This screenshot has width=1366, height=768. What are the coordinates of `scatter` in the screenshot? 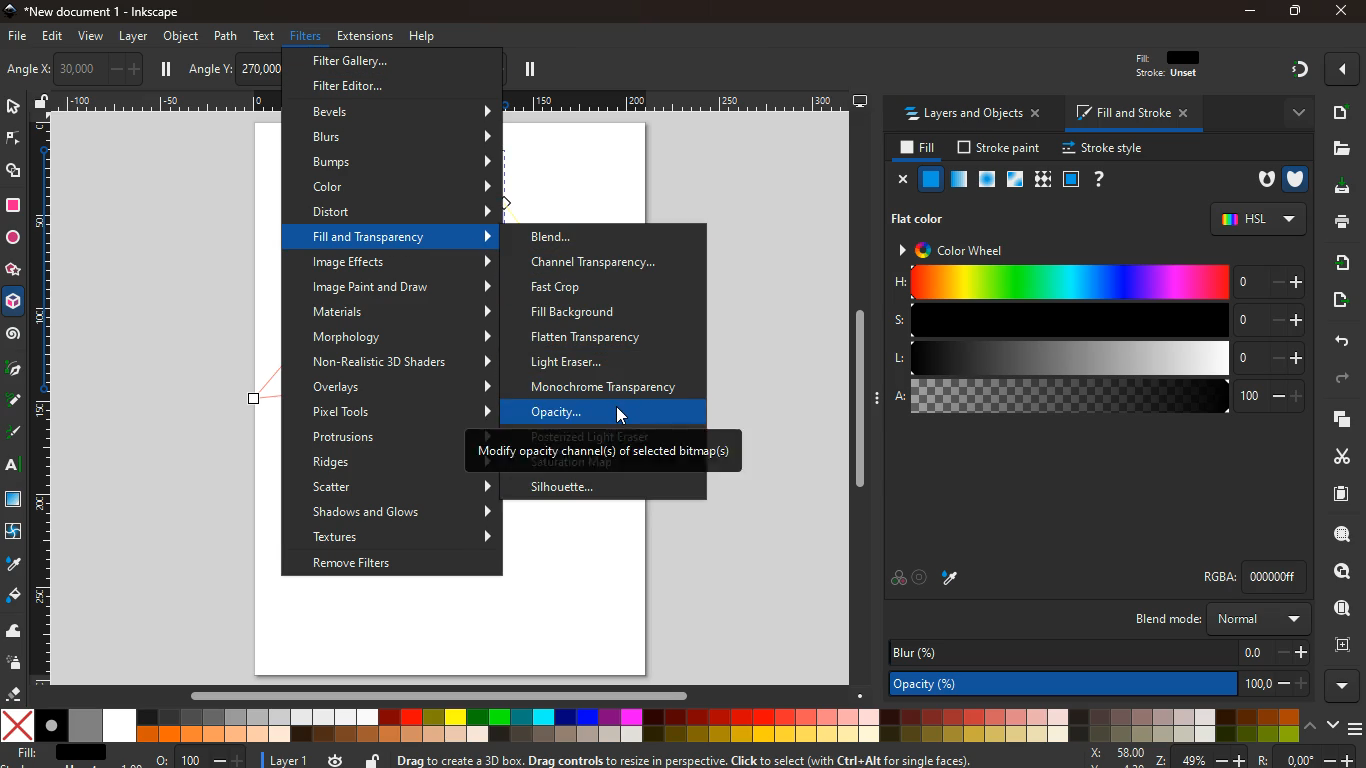 It's located at (400, 487).